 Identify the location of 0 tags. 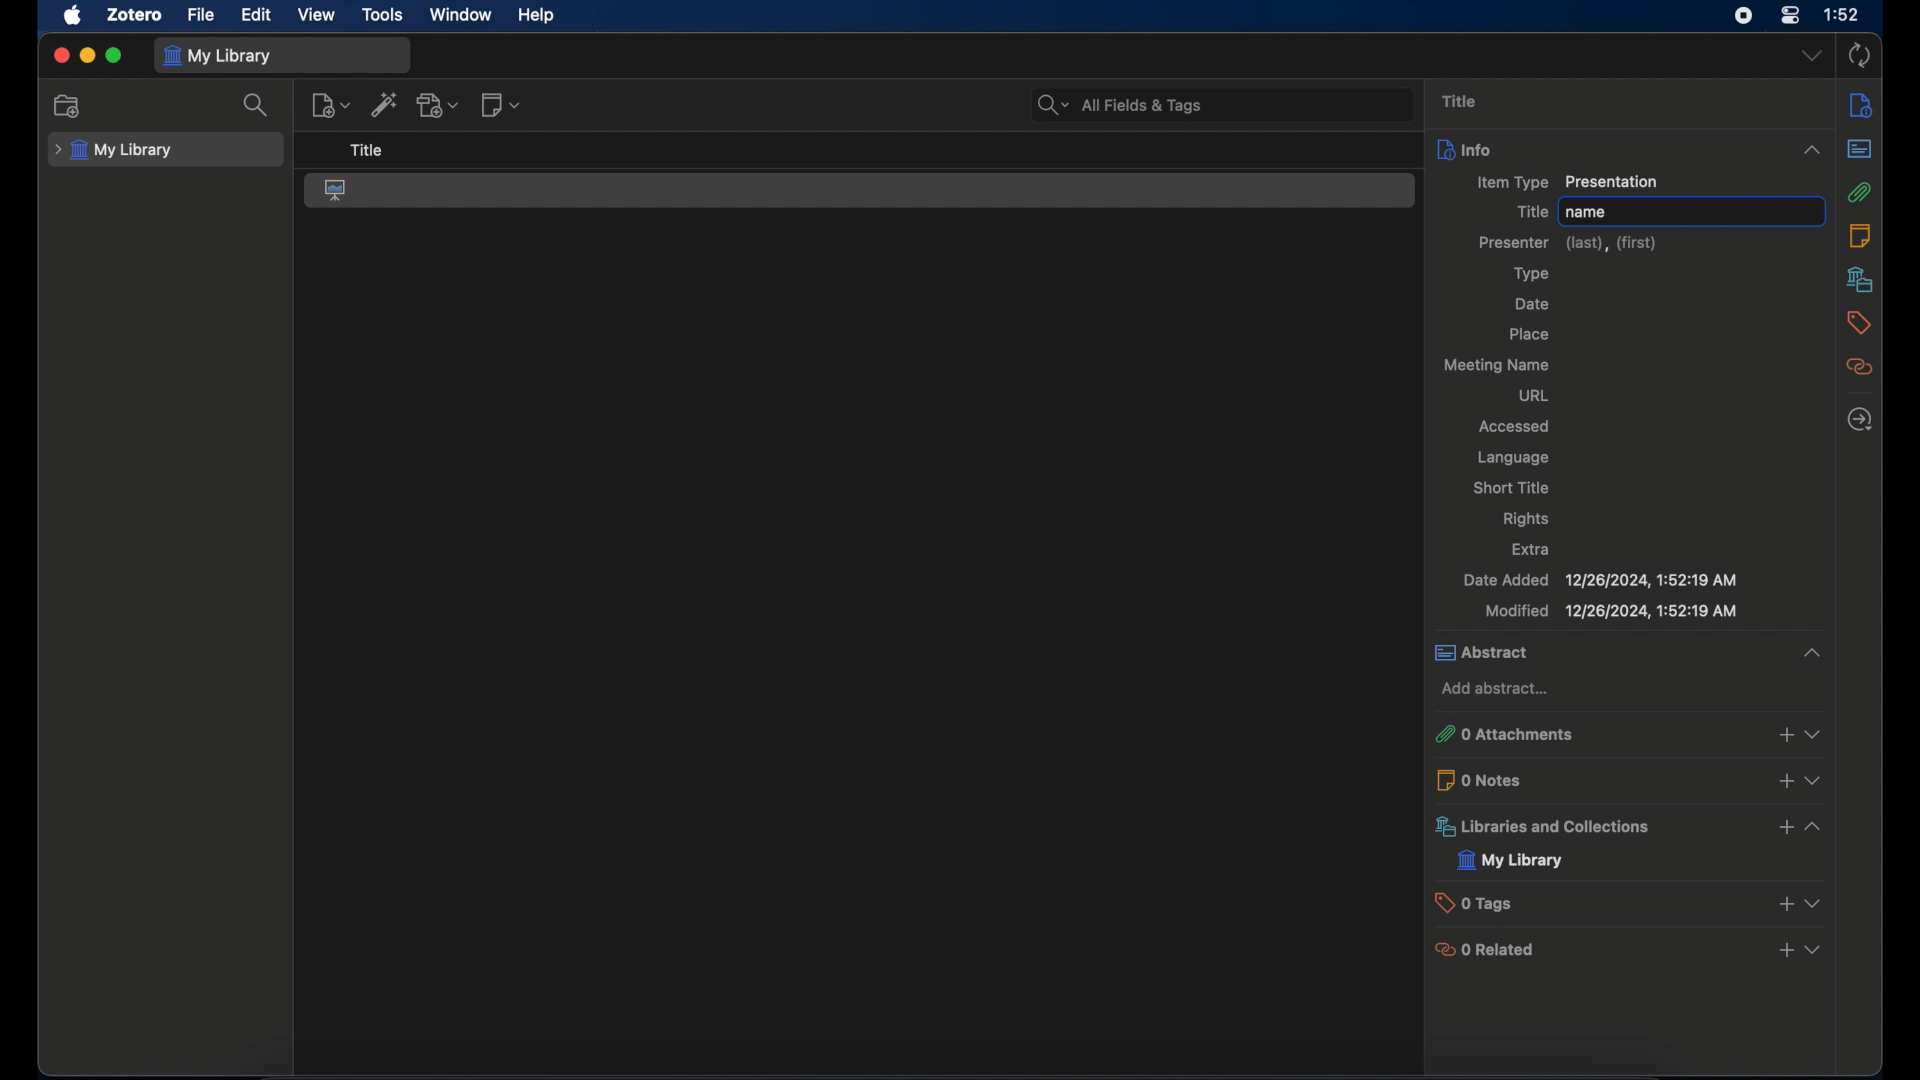
(1630, 902).